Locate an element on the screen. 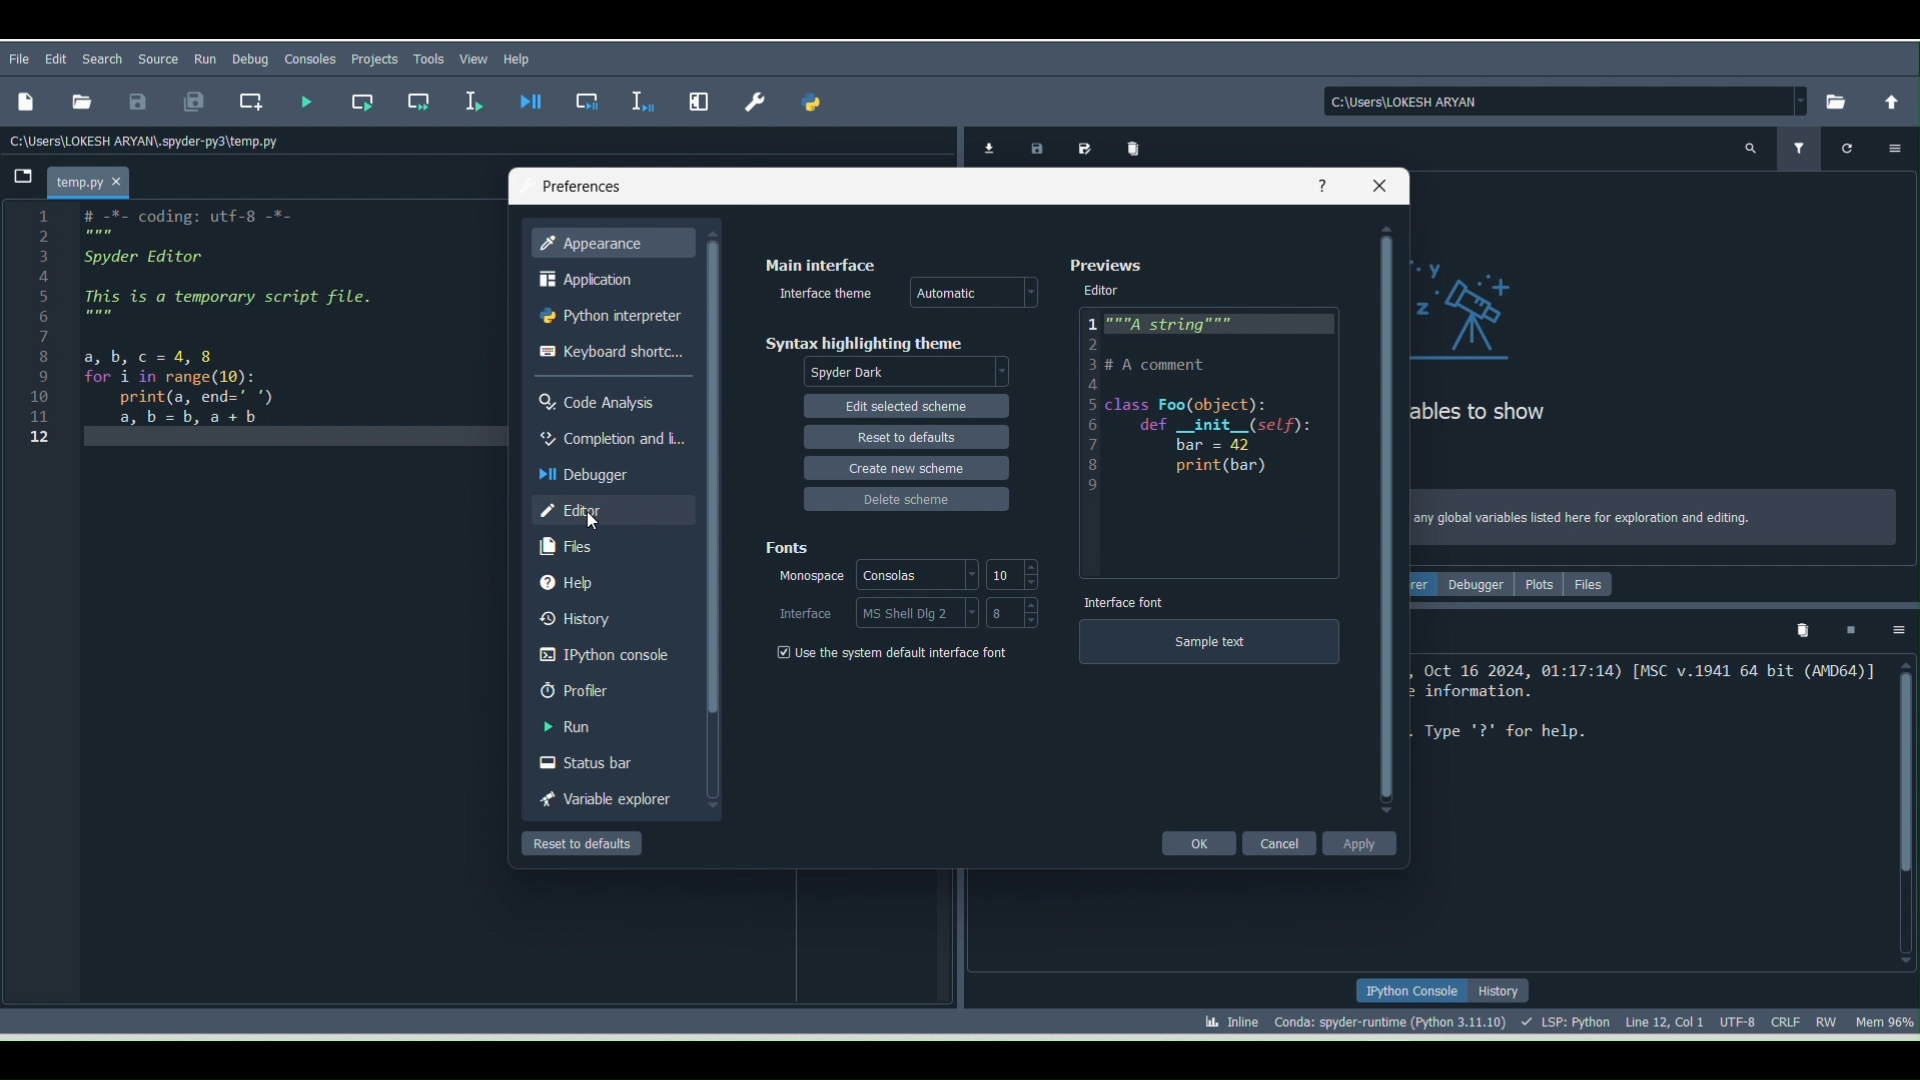  Create new scheme is located at coordinates (902, 466).